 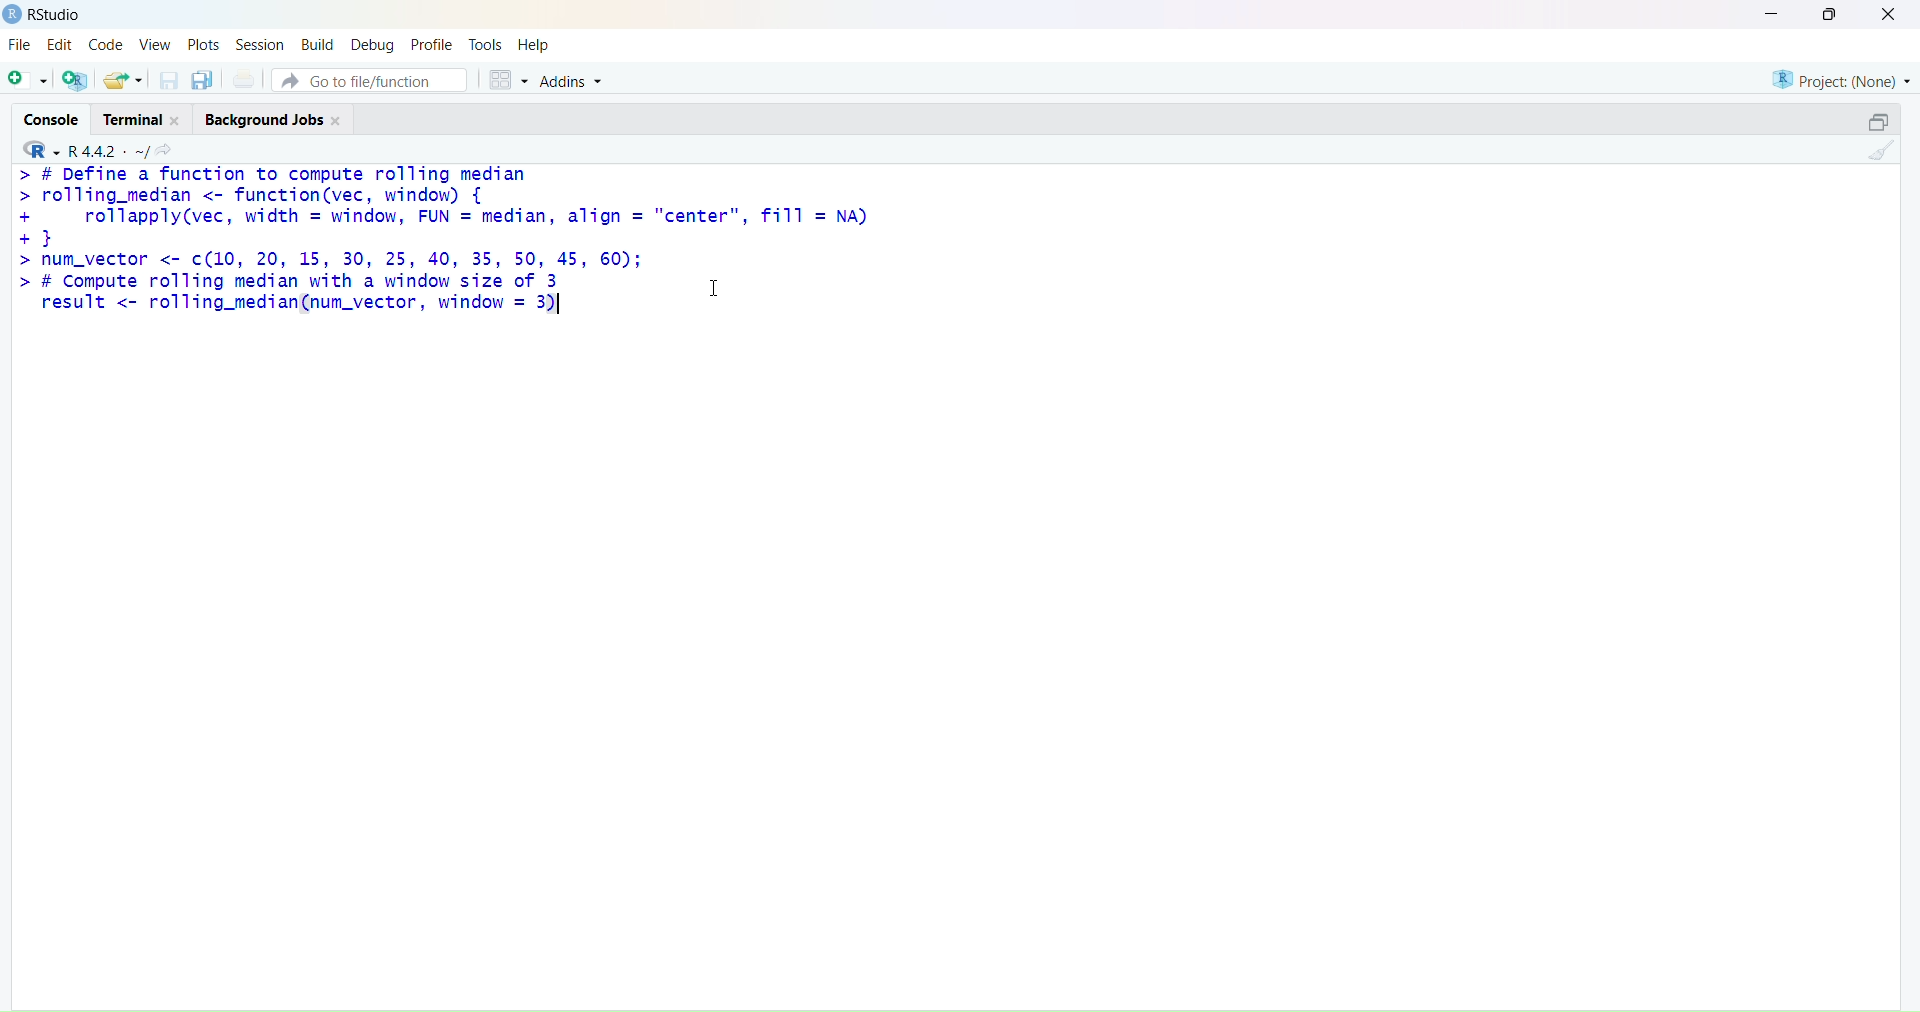 I want to click on go to file/function, so click(x=372, y=81).